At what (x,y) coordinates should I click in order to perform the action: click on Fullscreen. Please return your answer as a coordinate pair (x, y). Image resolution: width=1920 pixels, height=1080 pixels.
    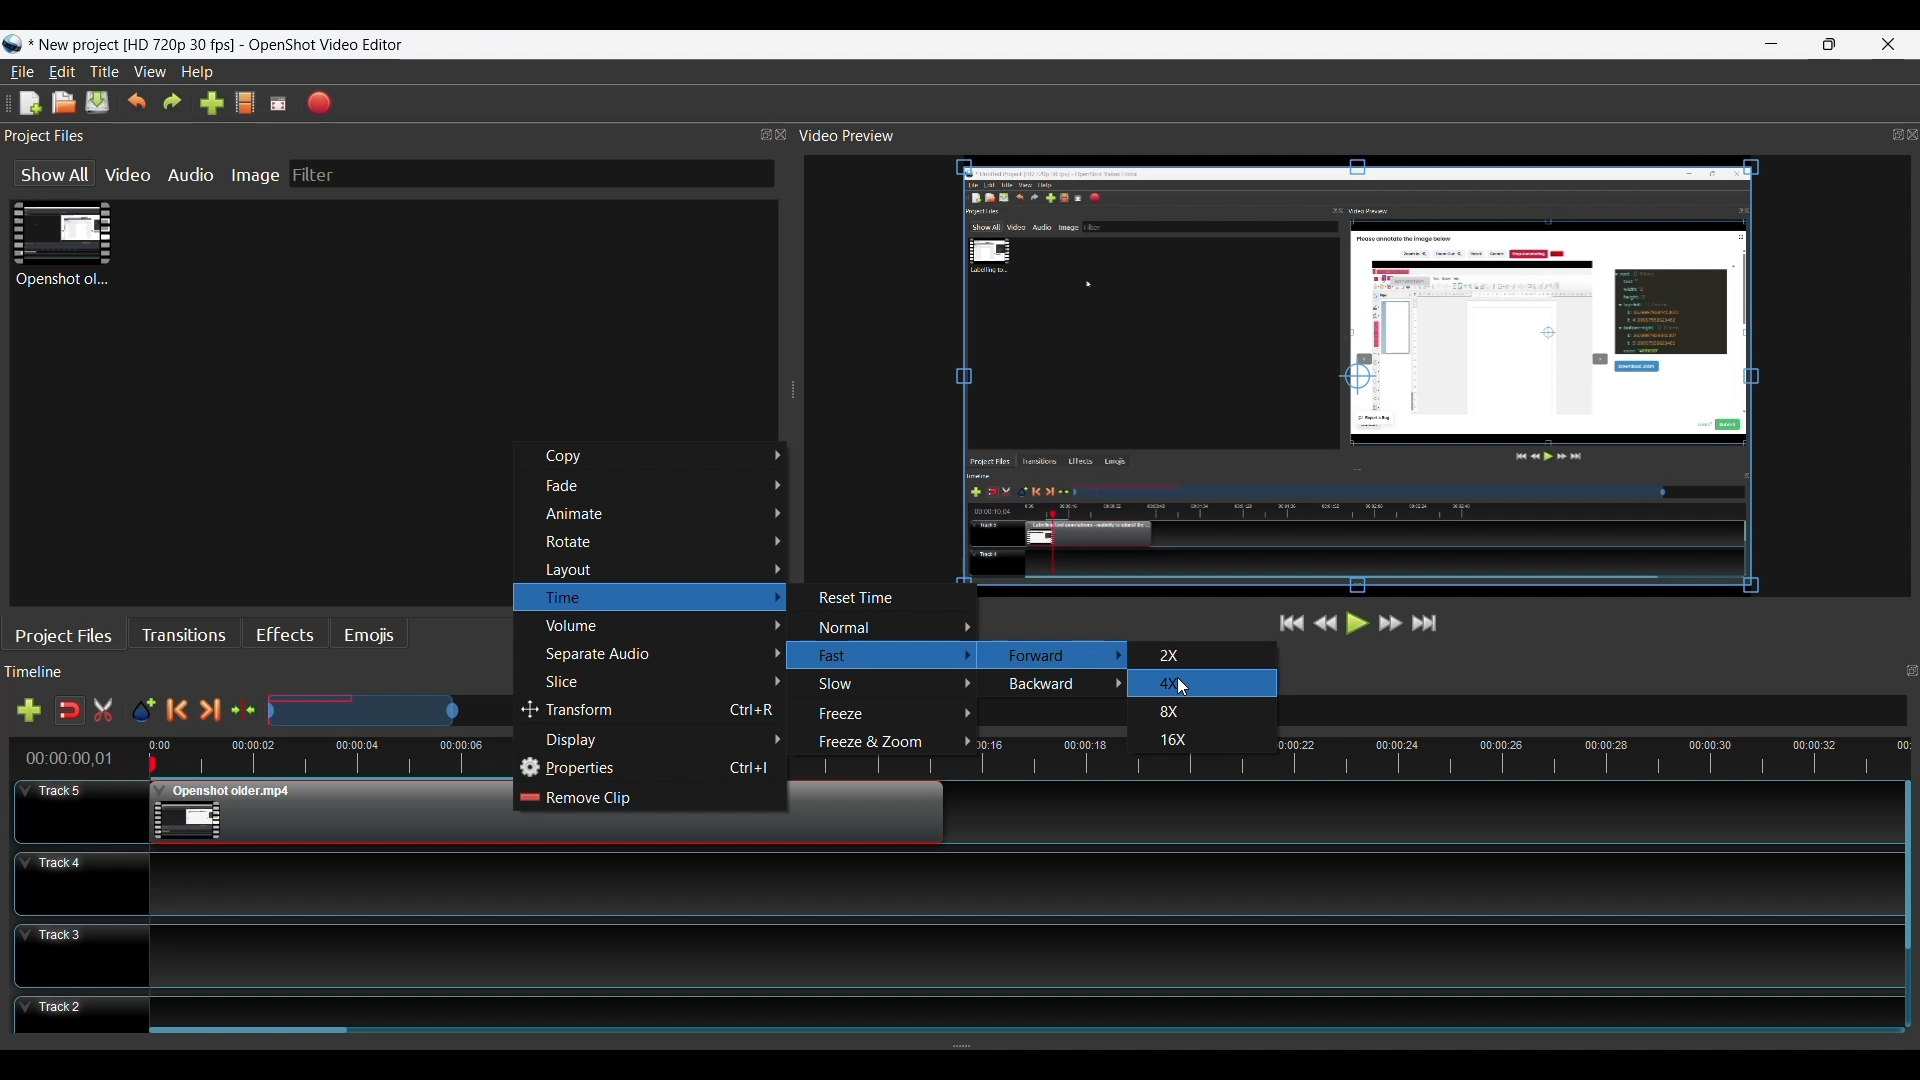
    Looking at the image, I should click on (280, 103).